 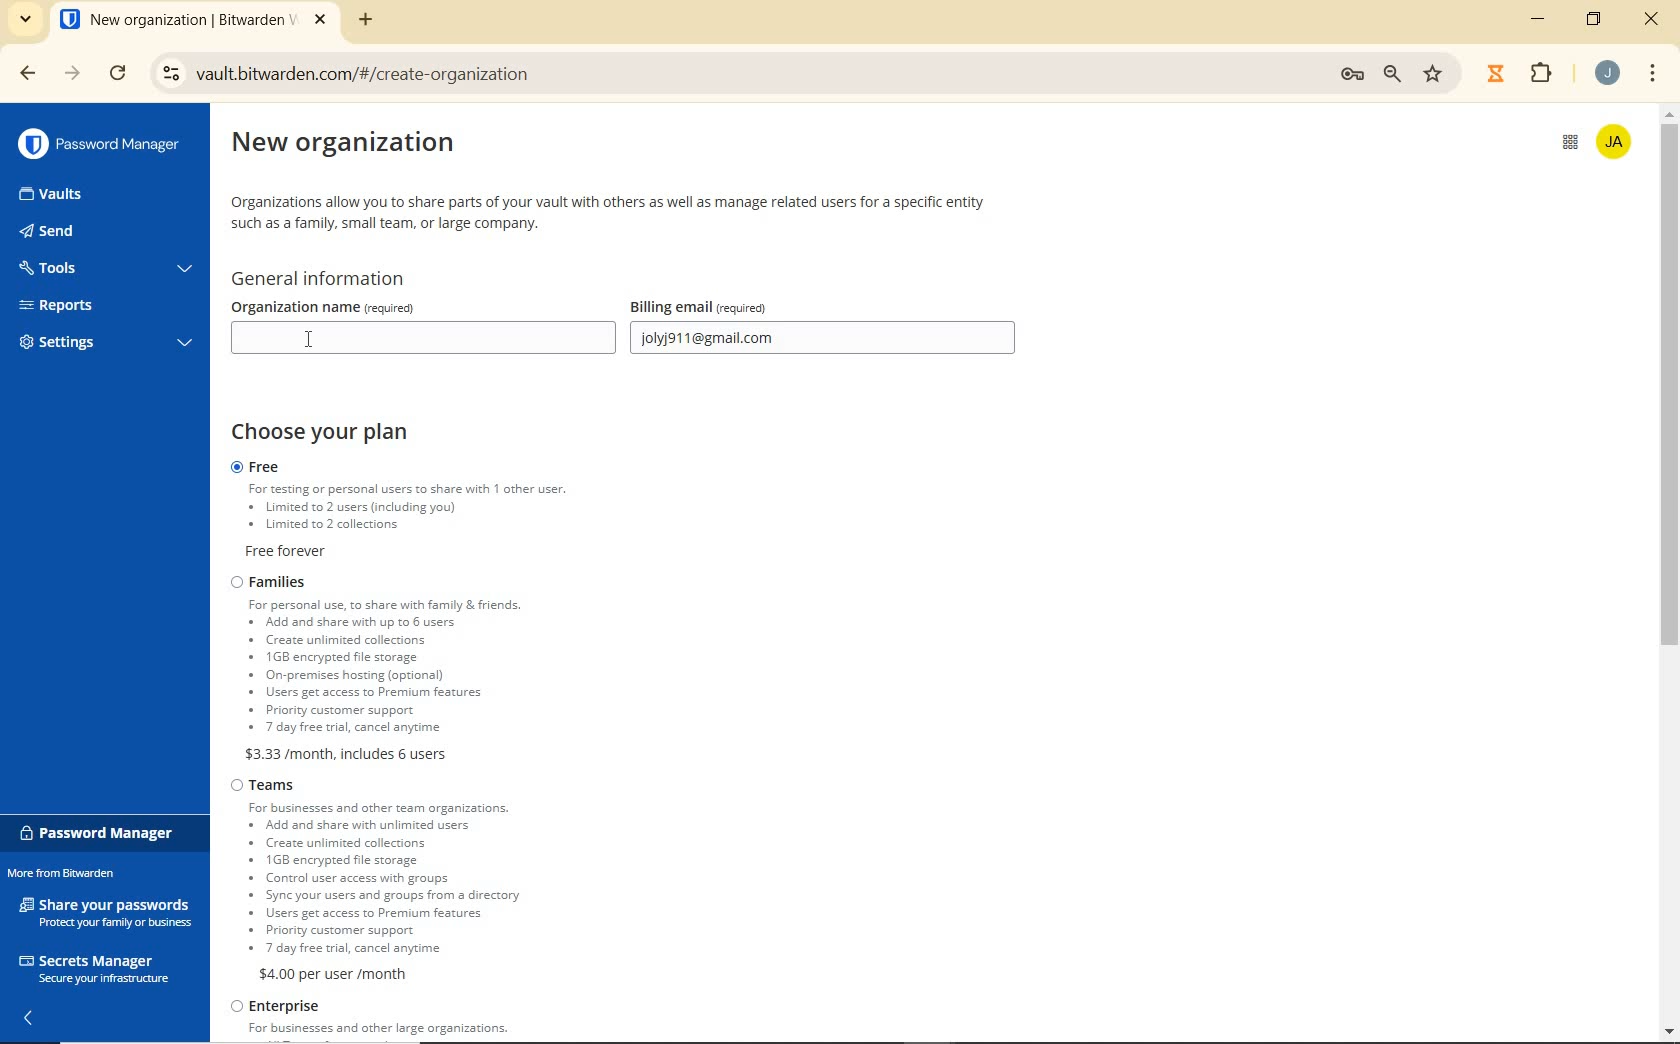 I want to click on Bitwarden Web Vault, so click(x=193, y=22).